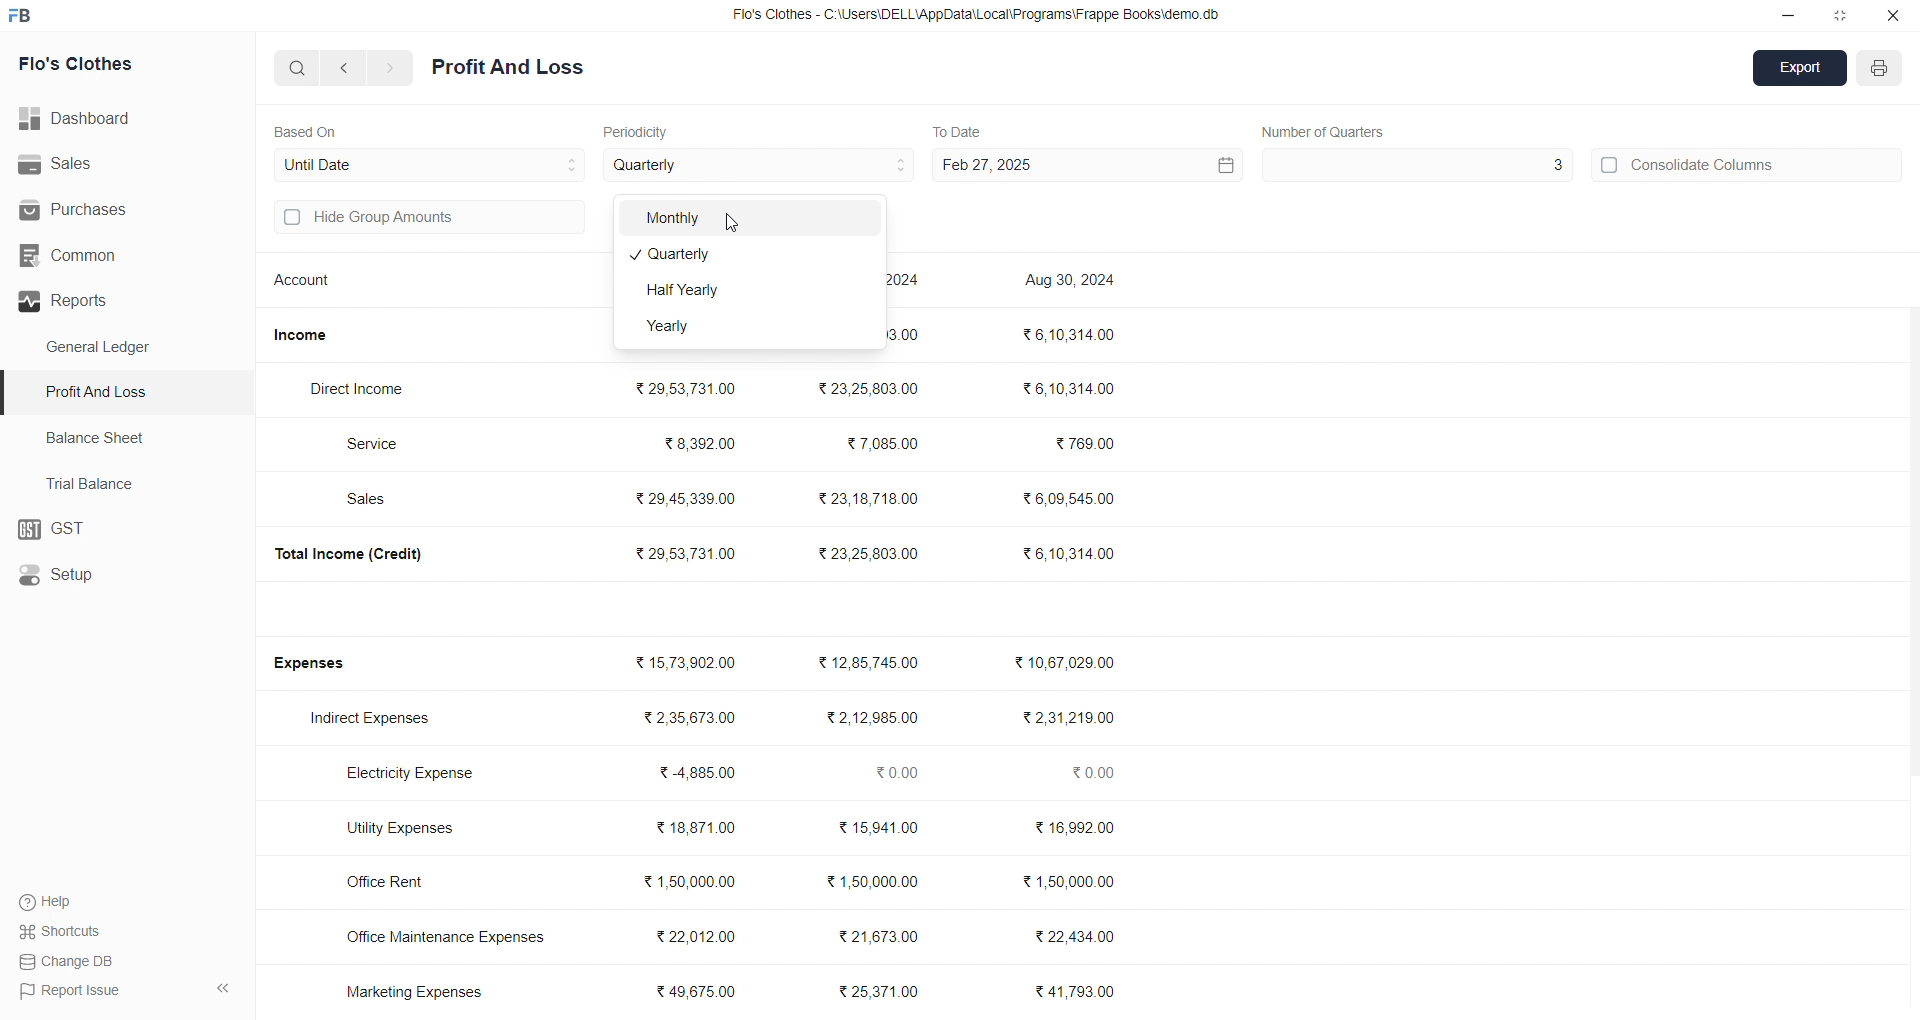 The height and width of the screenshot is (1020, 1920). I want to click on Dashboard, so click(85, 119).